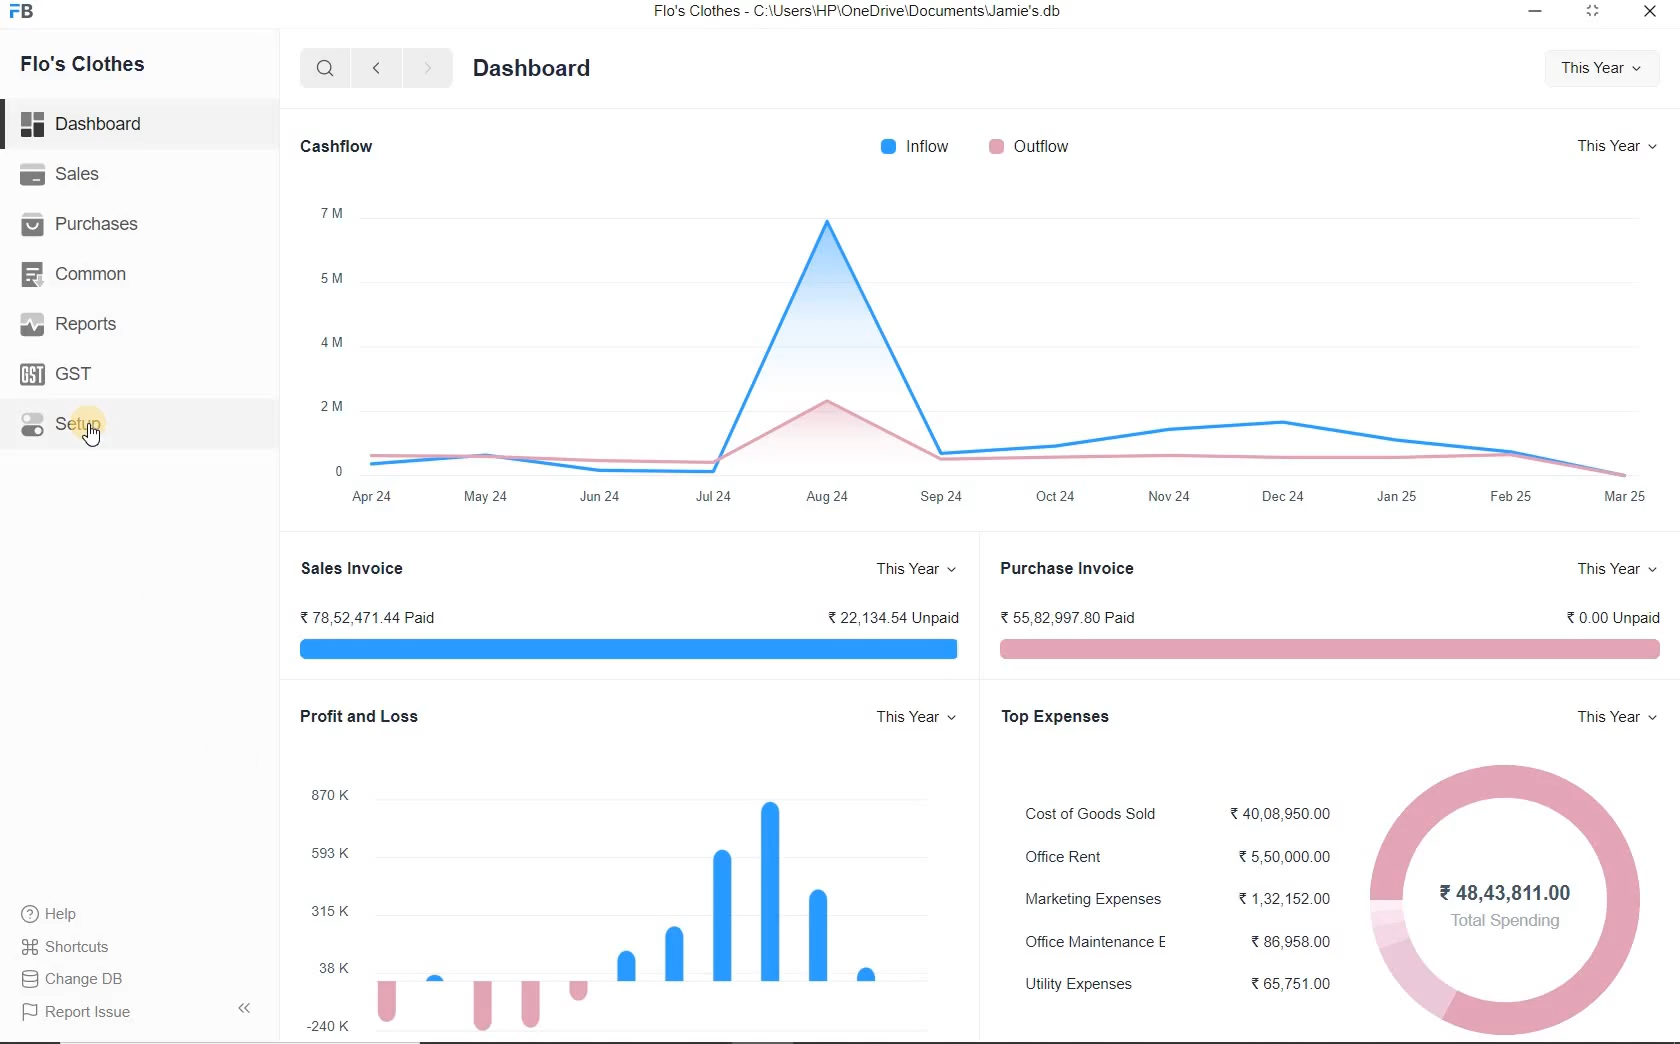  What do you see at coordinates (1593, 10) in the screenshot?
I see `maximize` at bounding box center [1593, 10].